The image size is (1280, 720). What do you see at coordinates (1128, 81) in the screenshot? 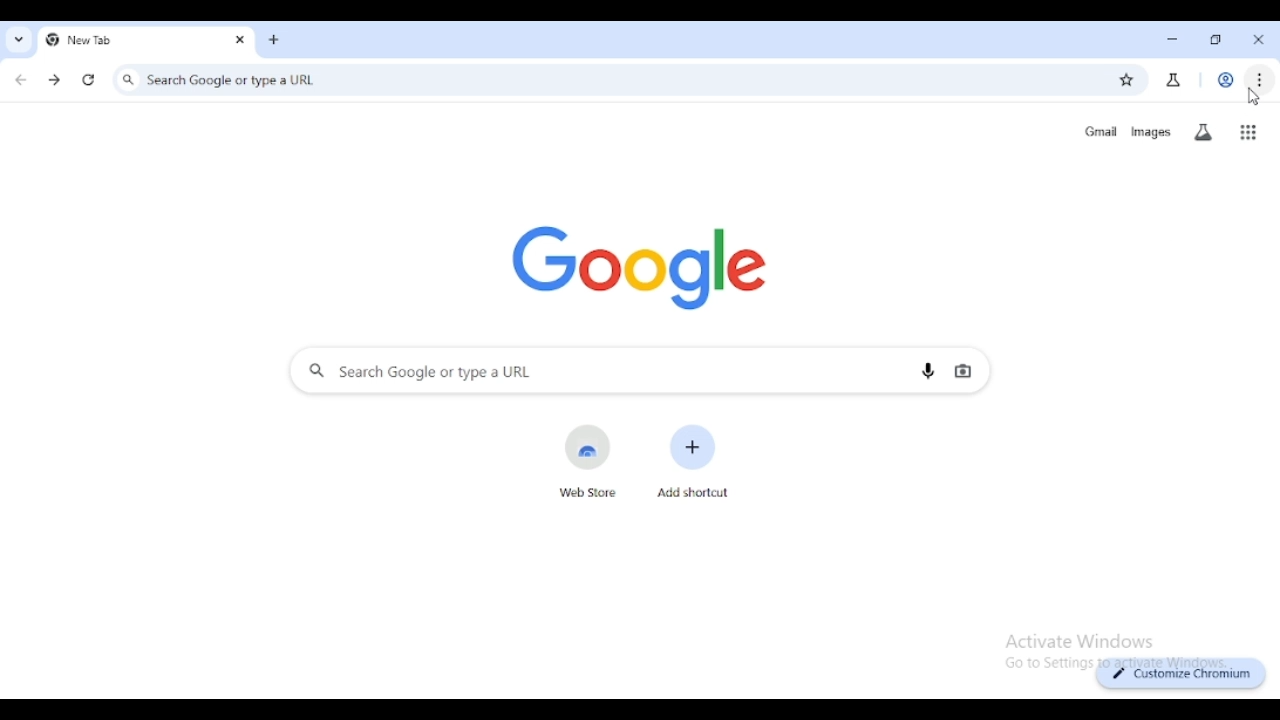
I see `bookmark this page` at bounding box center [1128, 81].